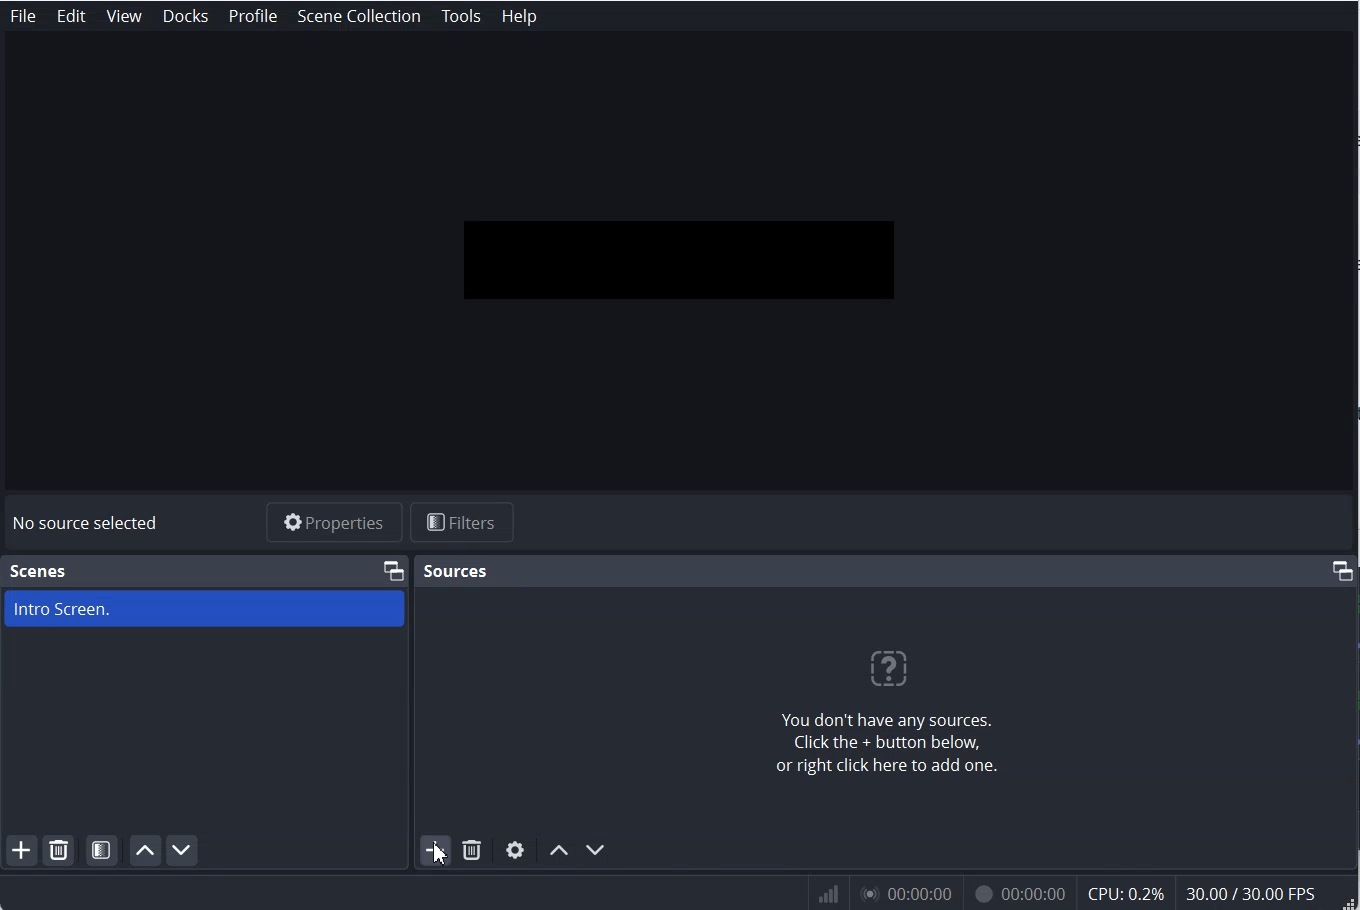 This screenshot has width=1360, height=910. Describe the element at coordinates (1254, 895) in the screenshot. I see `30.00/ 30` at that location.